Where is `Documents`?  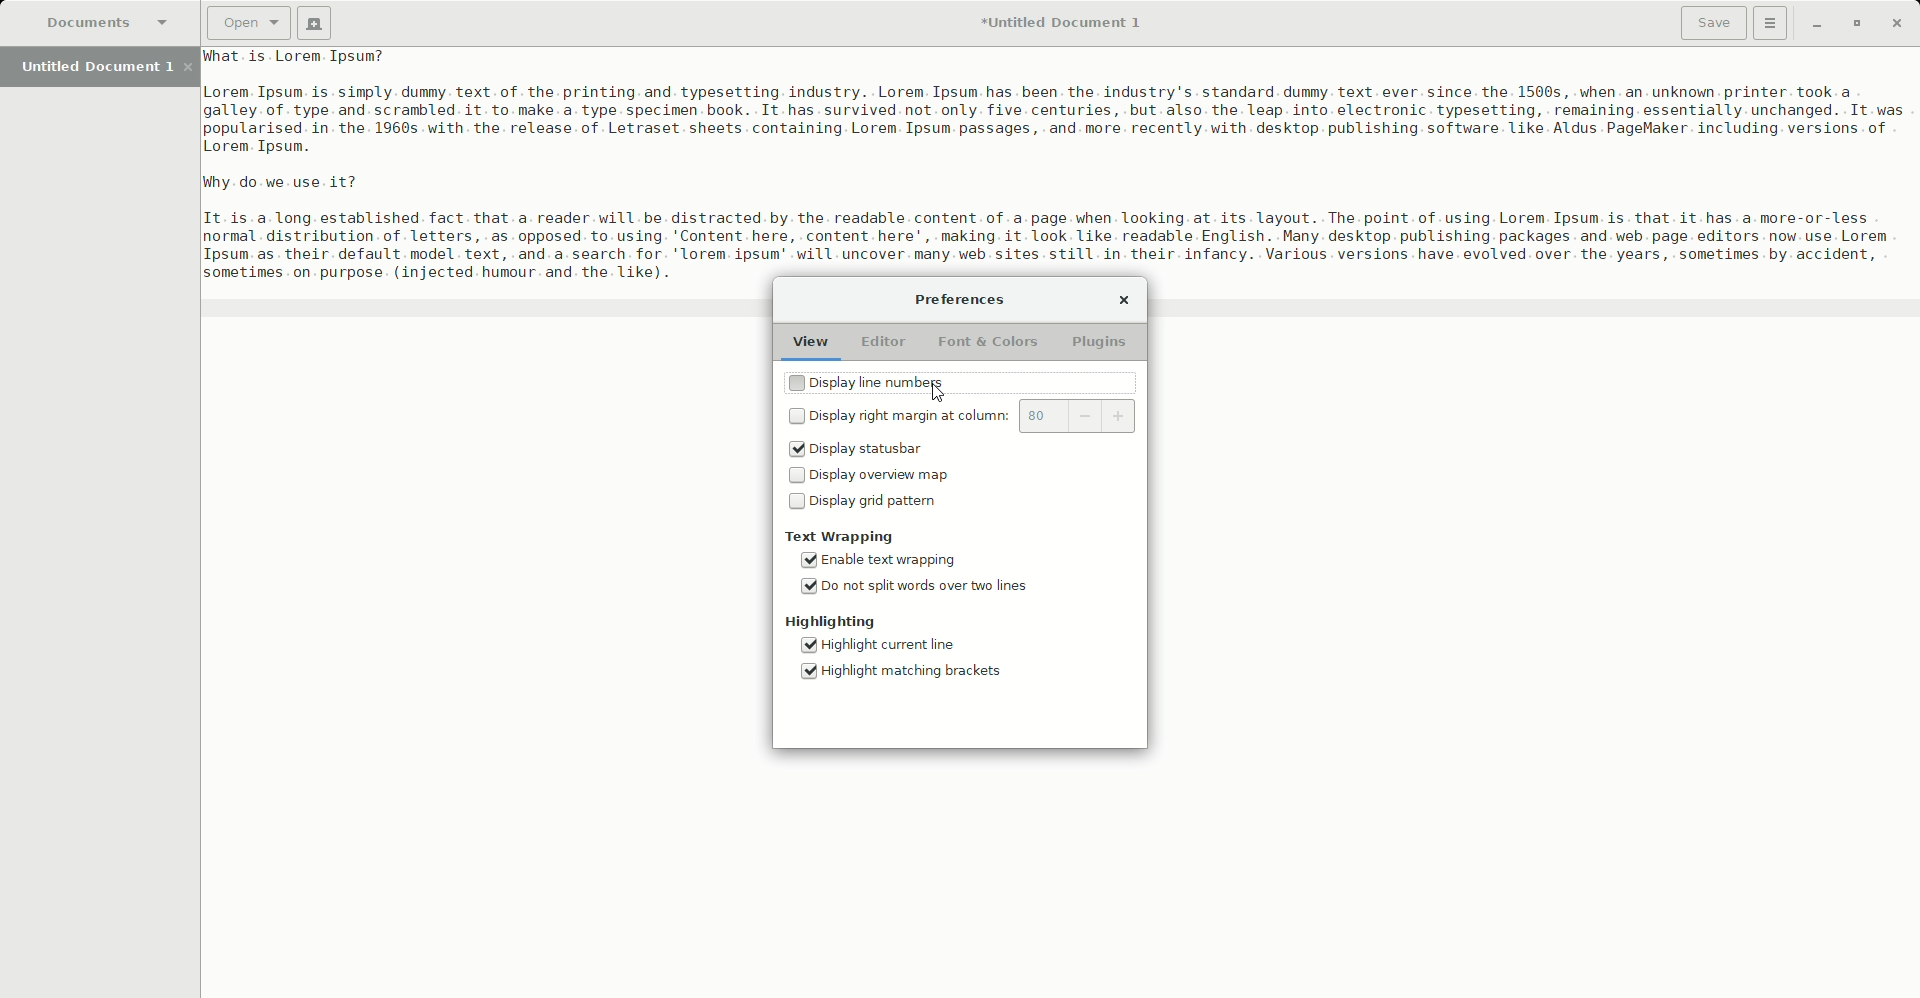 Documents is located at coordinates (109, 24).